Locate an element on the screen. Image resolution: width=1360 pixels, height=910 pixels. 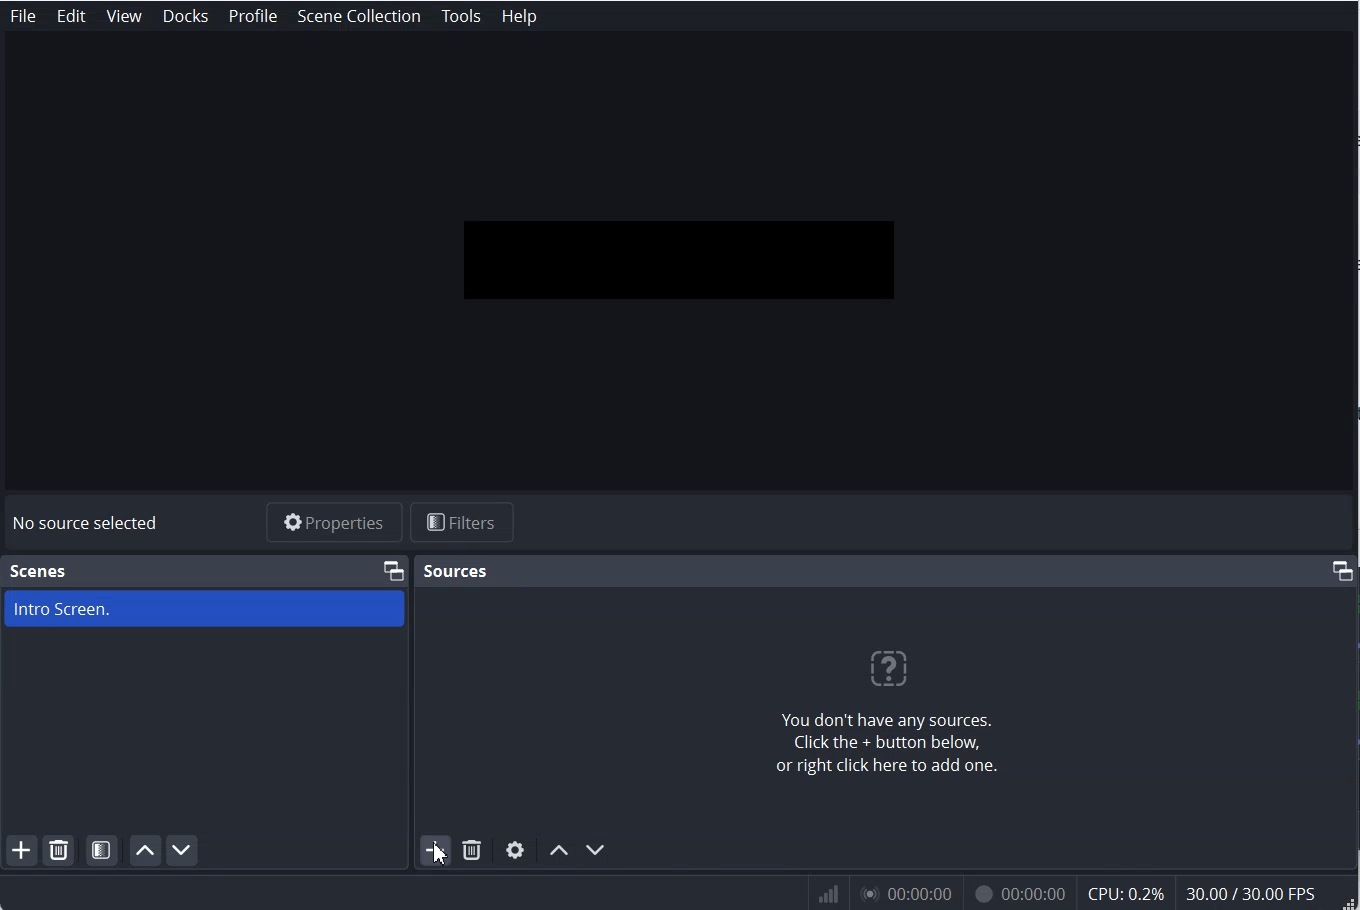
You don't have any sources. Click the button below. or right dick here to add one is located at coordinates (883, 714).